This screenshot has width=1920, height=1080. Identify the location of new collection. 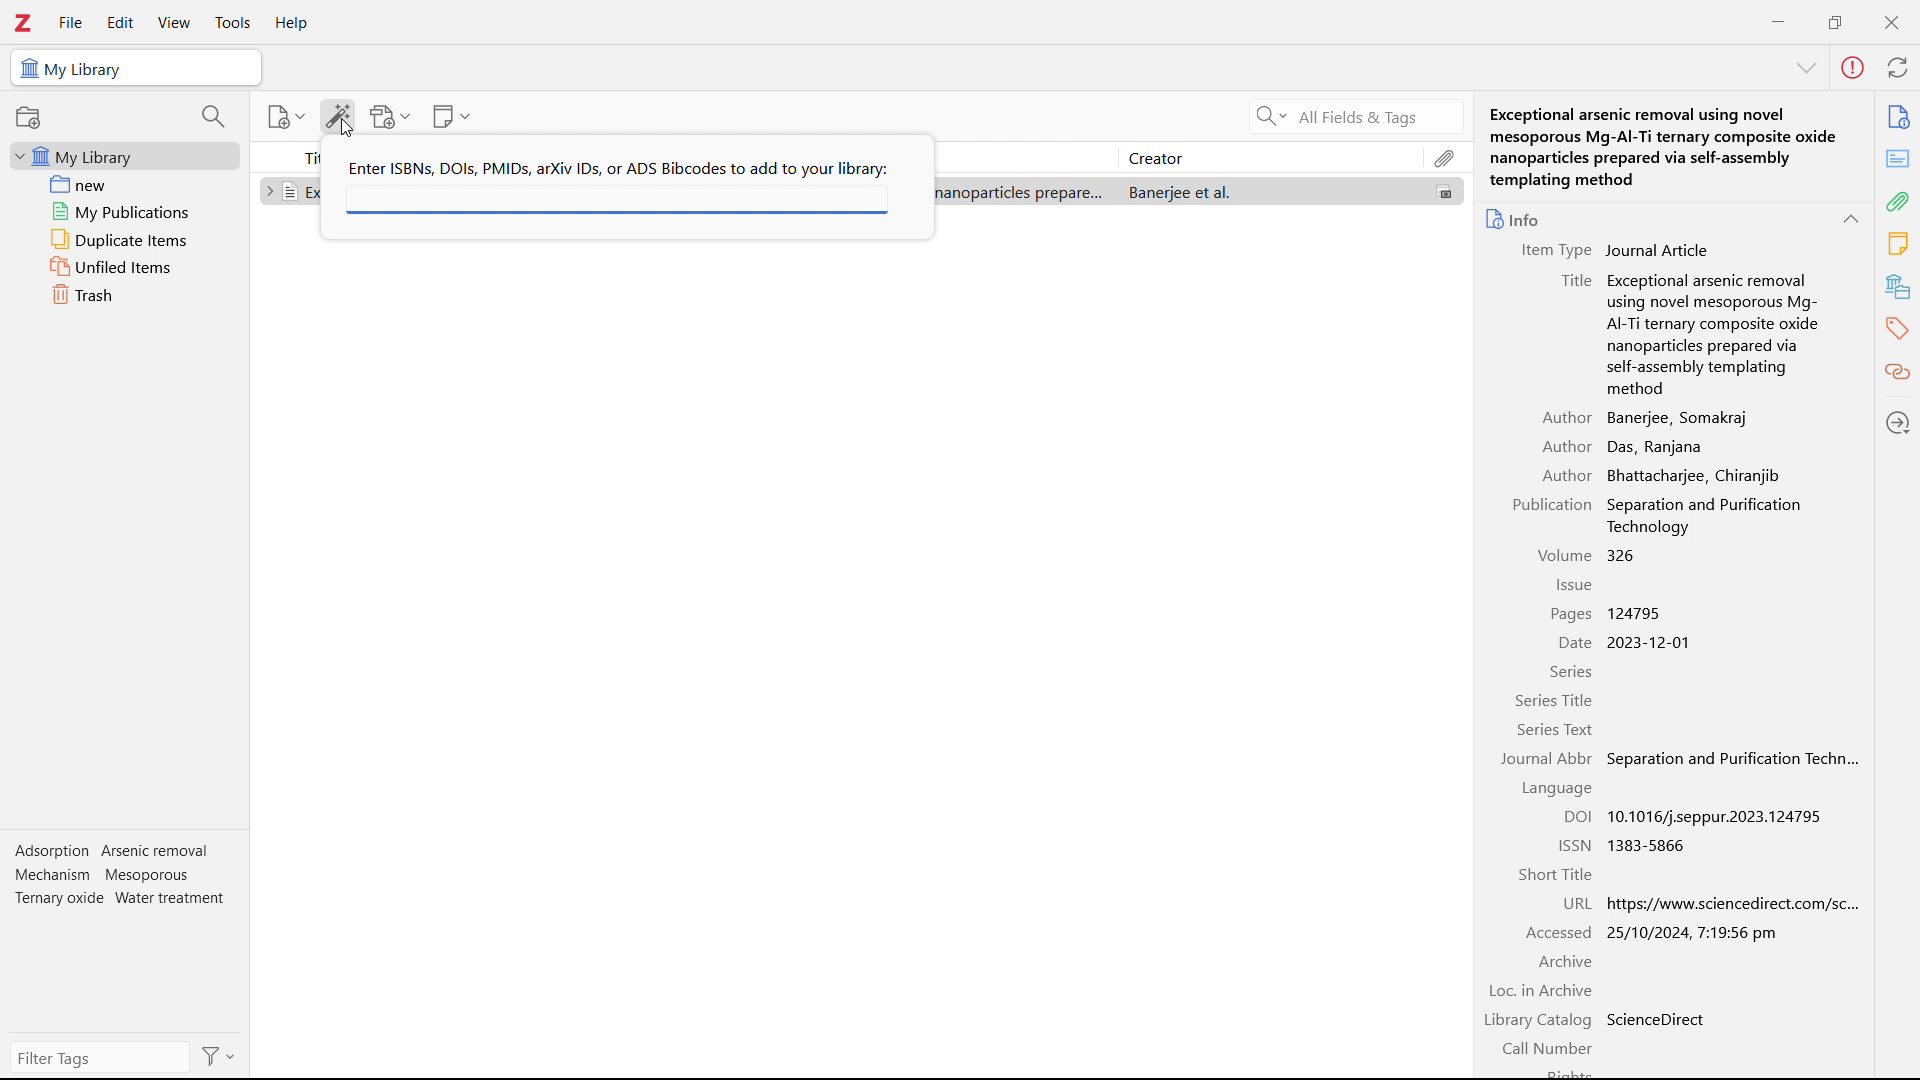
(28, 117).